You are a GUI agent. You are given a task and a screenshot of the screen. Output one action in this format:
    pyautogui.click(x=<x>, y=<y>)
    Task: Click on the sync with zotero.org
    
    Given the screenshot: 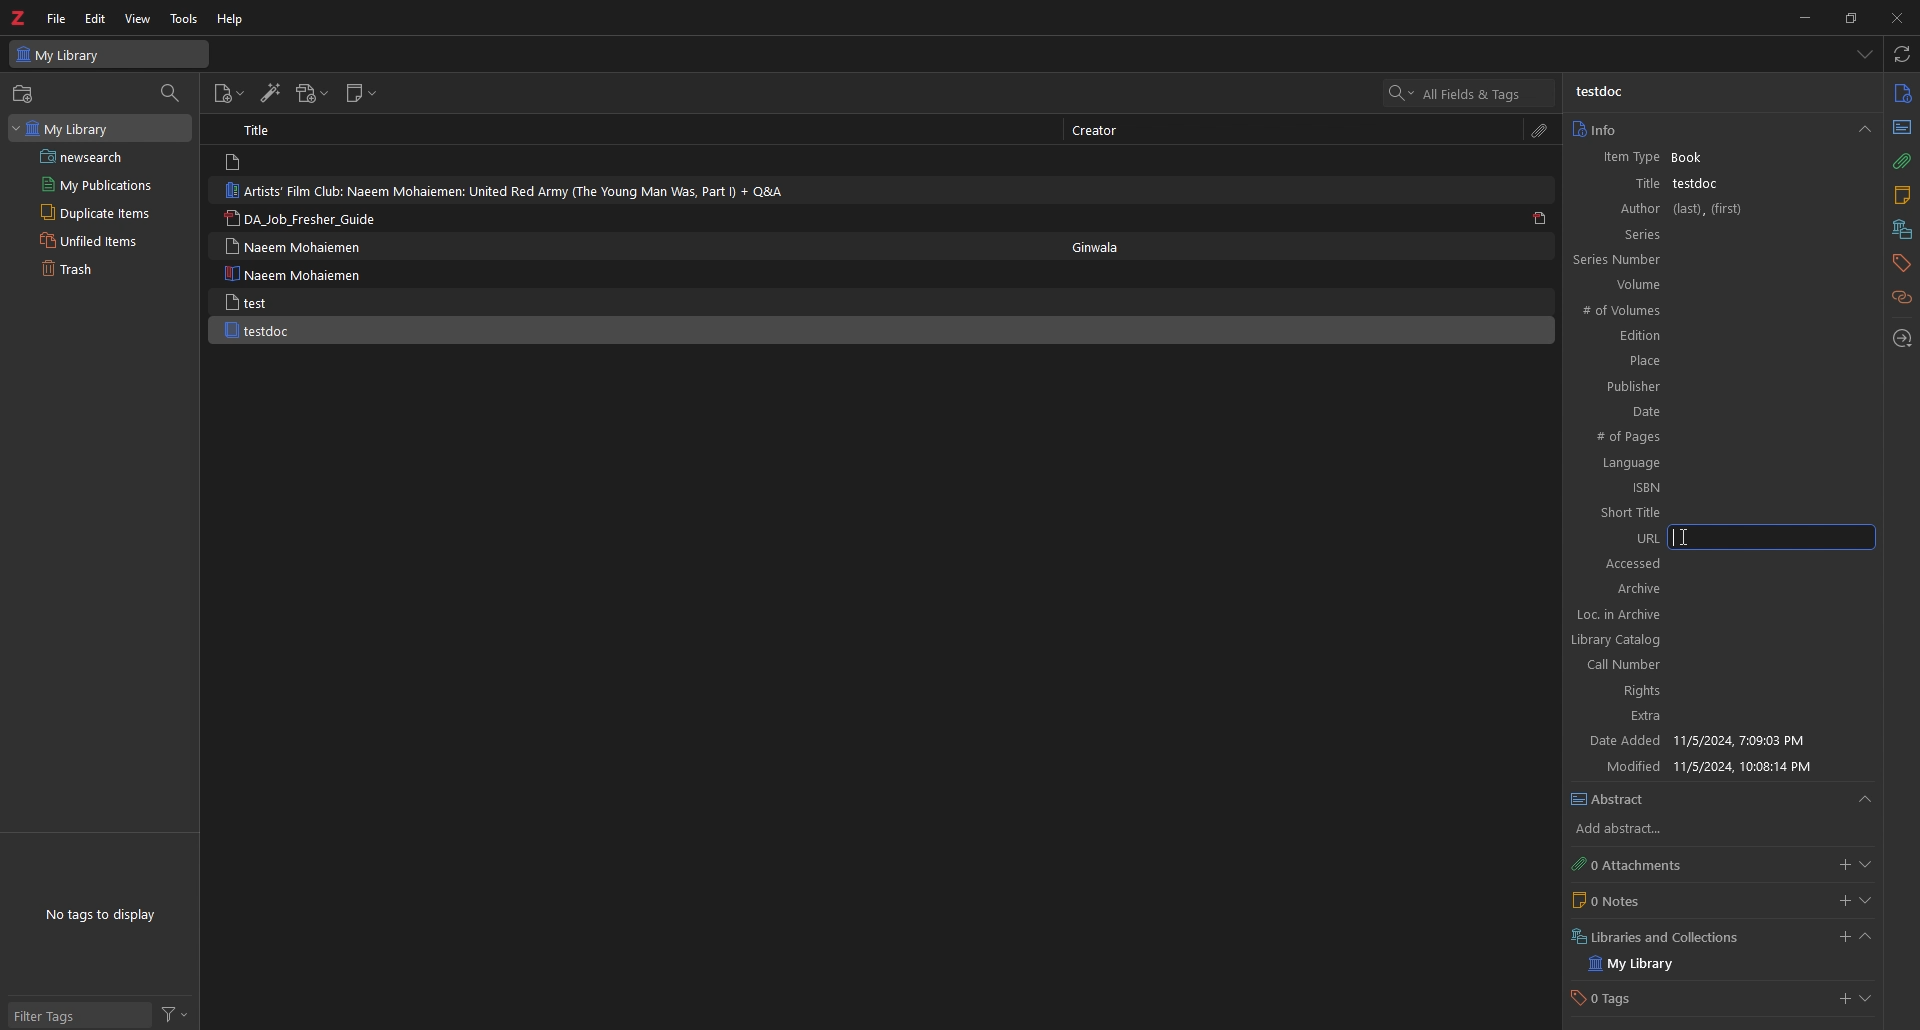 What is the action you would take?
    pyautogui.click(x=1901, y=53)
    